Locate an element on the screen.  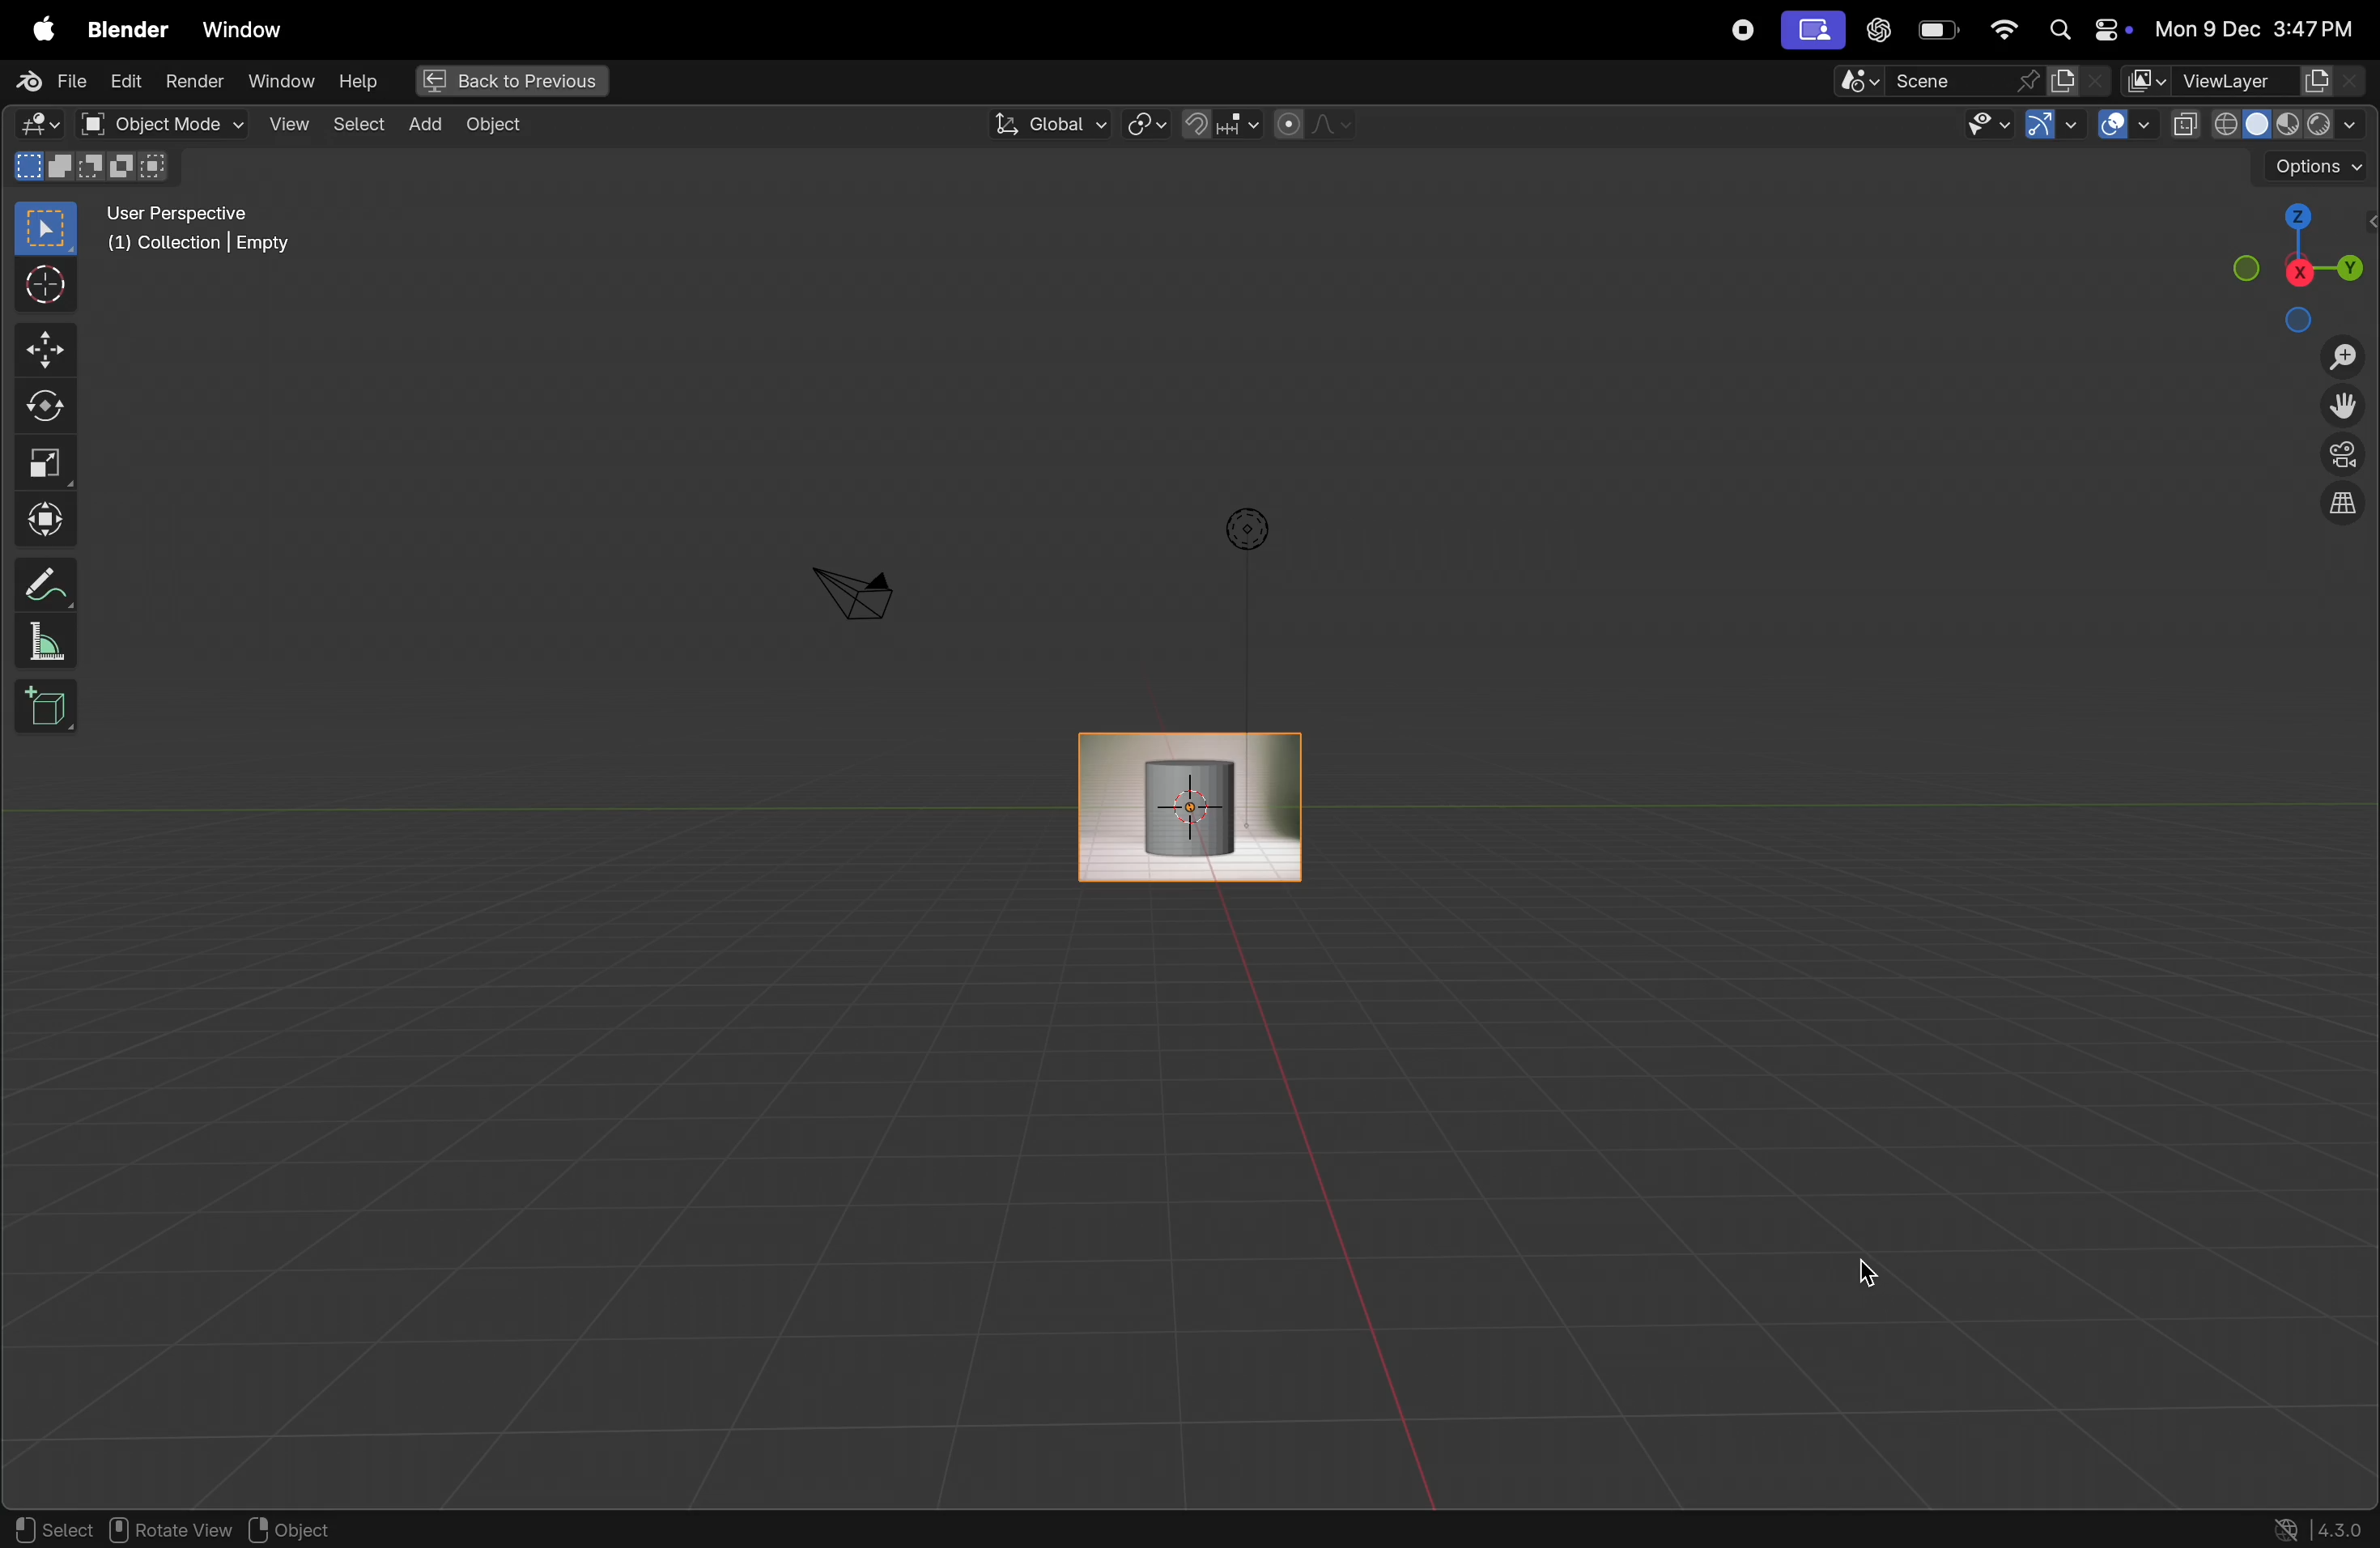
cursor is located at coordinates (1873, 1270).